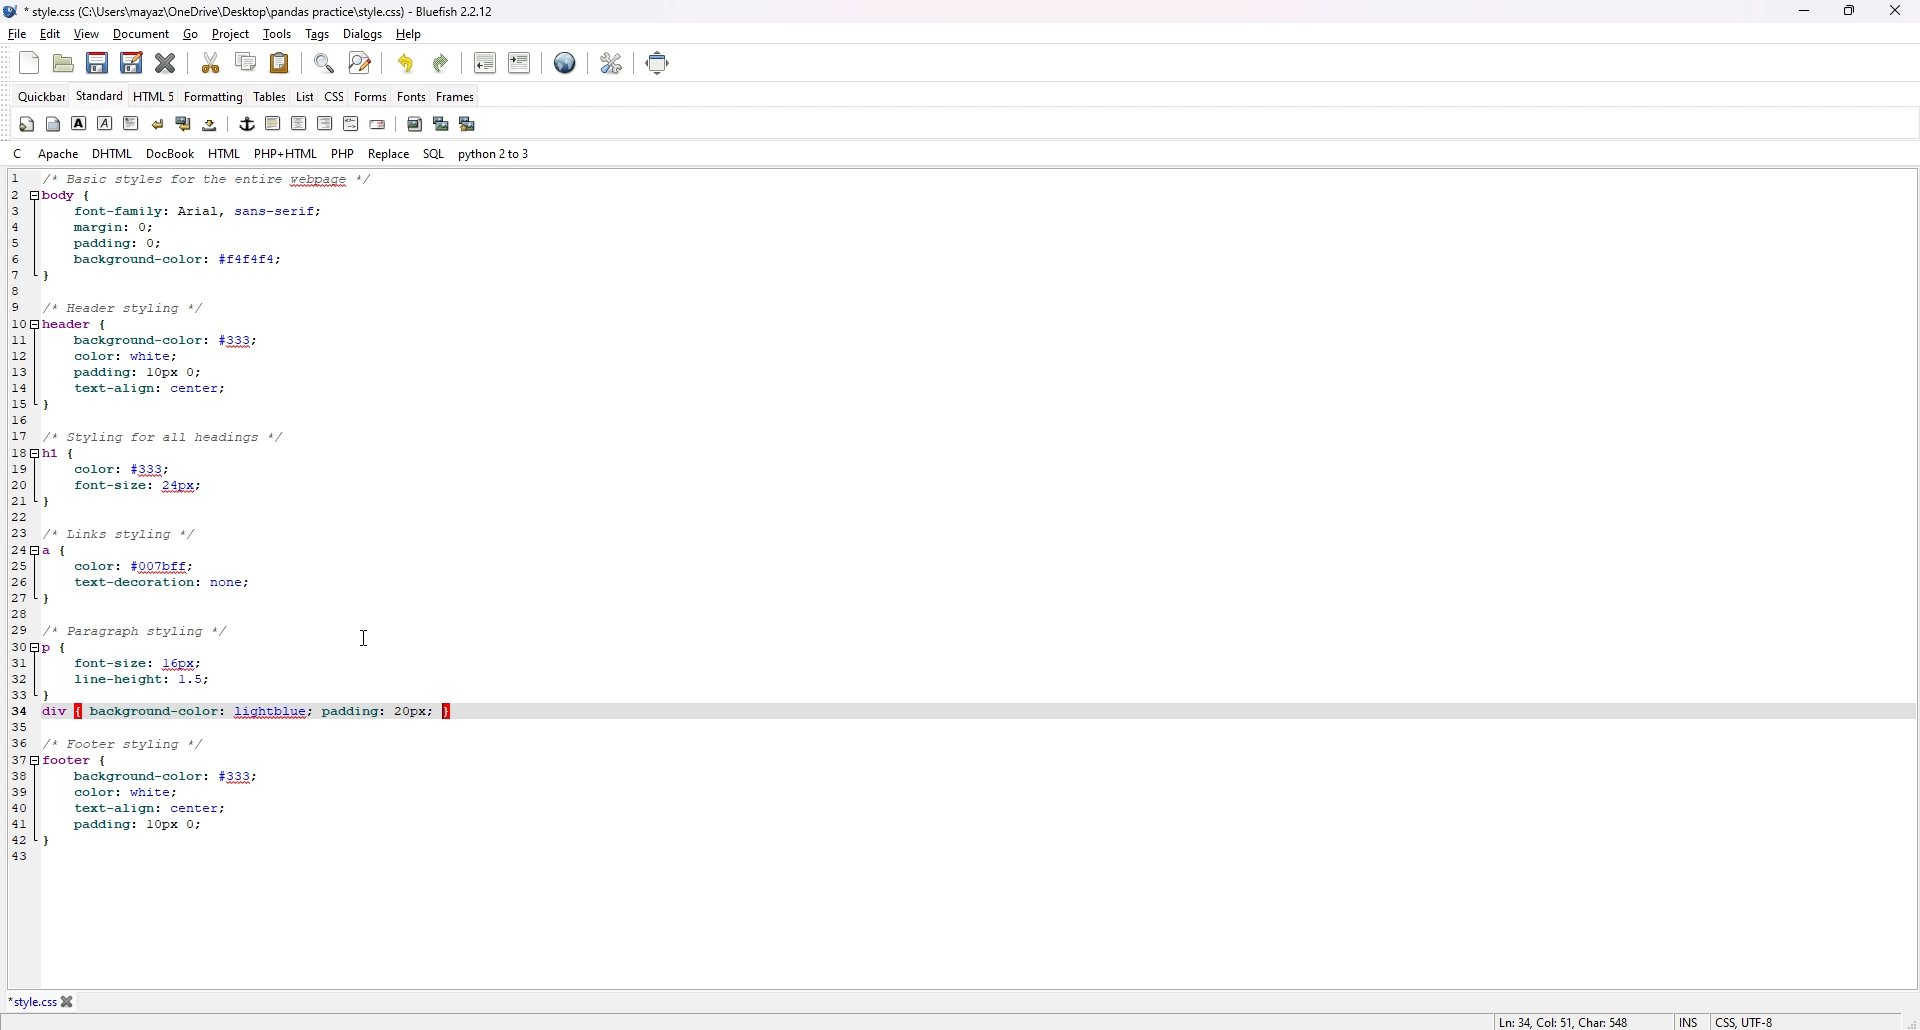  What do you see at coordinates (299, 124) in the screenshot?
I see `center` at bounding box center [299, 124].